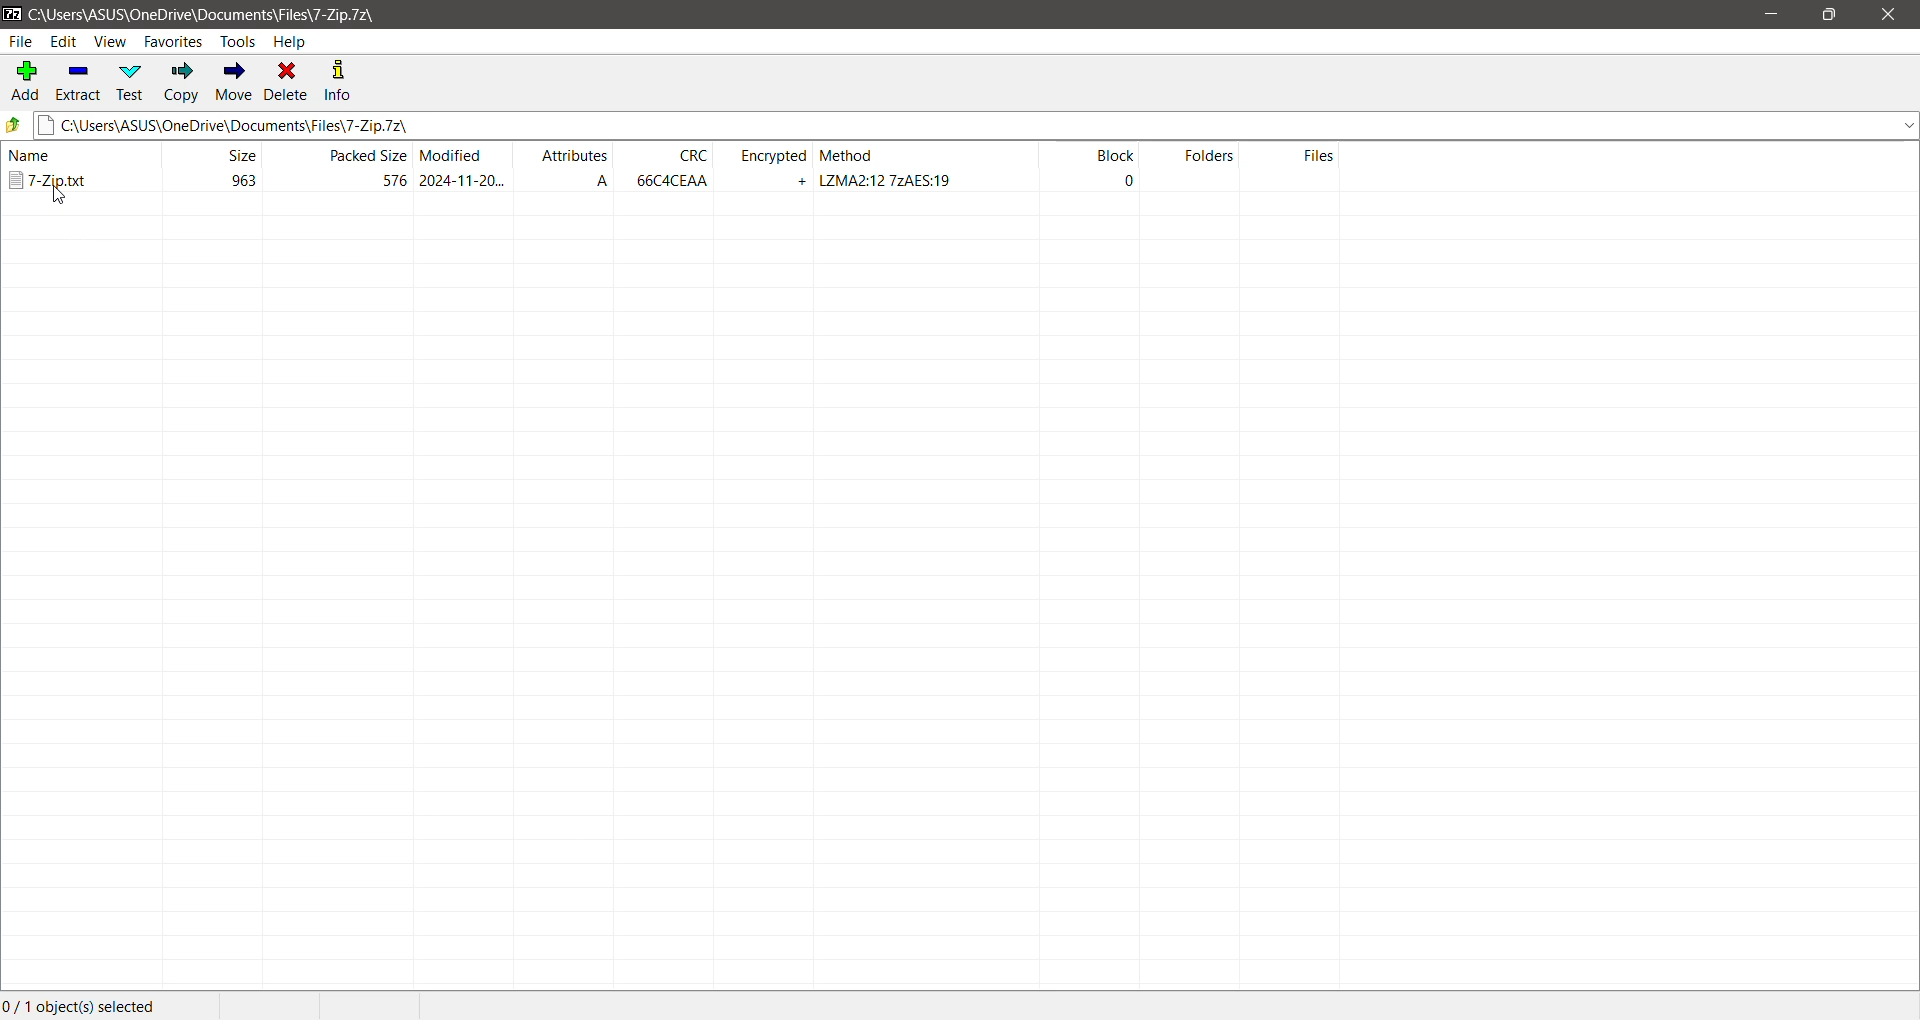 The image size is (1920, 1020). Describe the element at coordinates (234, 79) in the screenshot. I see `Move` at that location.